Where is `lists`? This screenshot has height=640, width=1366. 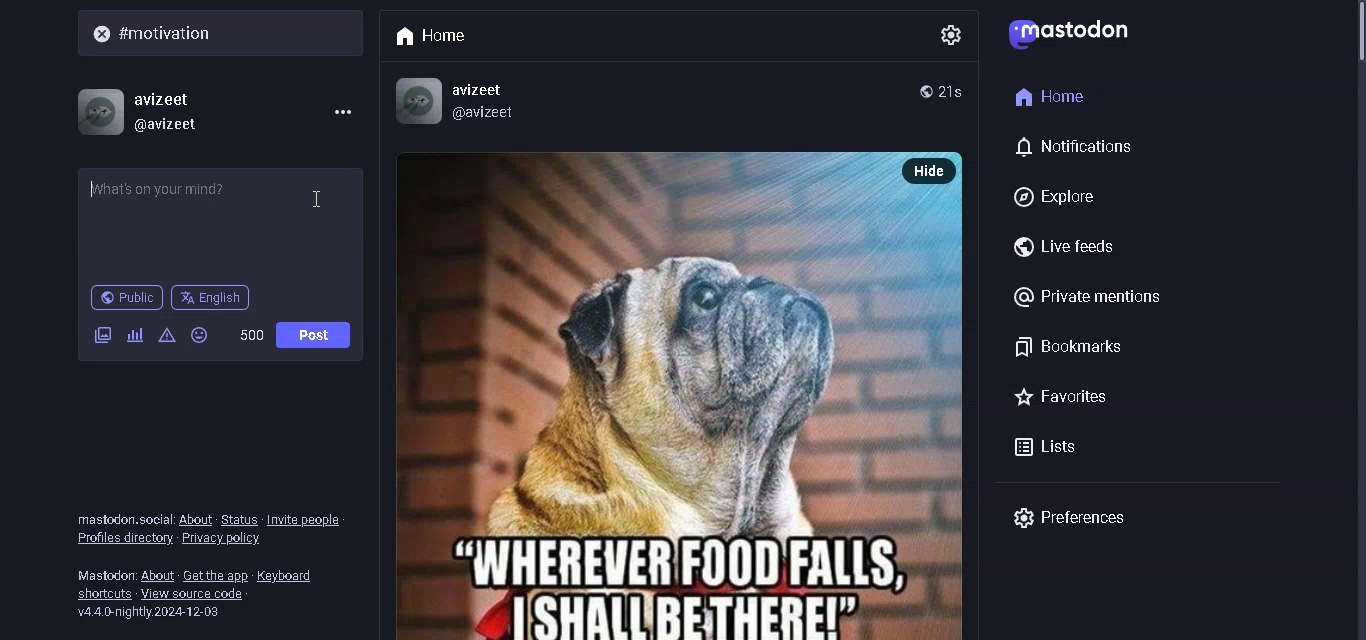
lists is located at coordinates (1047, 444).